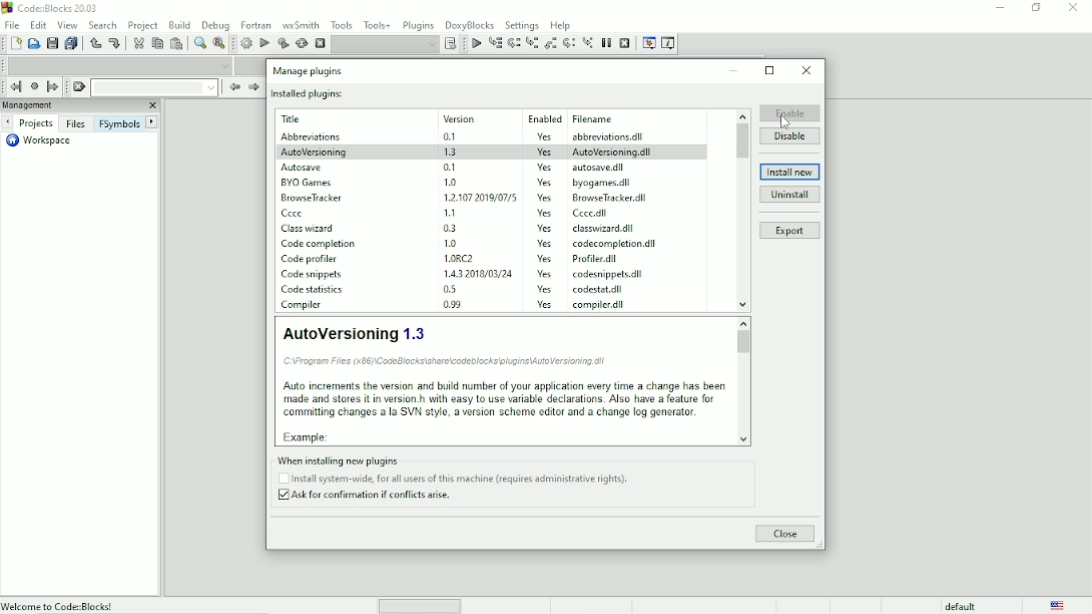 The height and width of the screenshot is (614, 1092). I want to click on Replace, so click(219, 44).